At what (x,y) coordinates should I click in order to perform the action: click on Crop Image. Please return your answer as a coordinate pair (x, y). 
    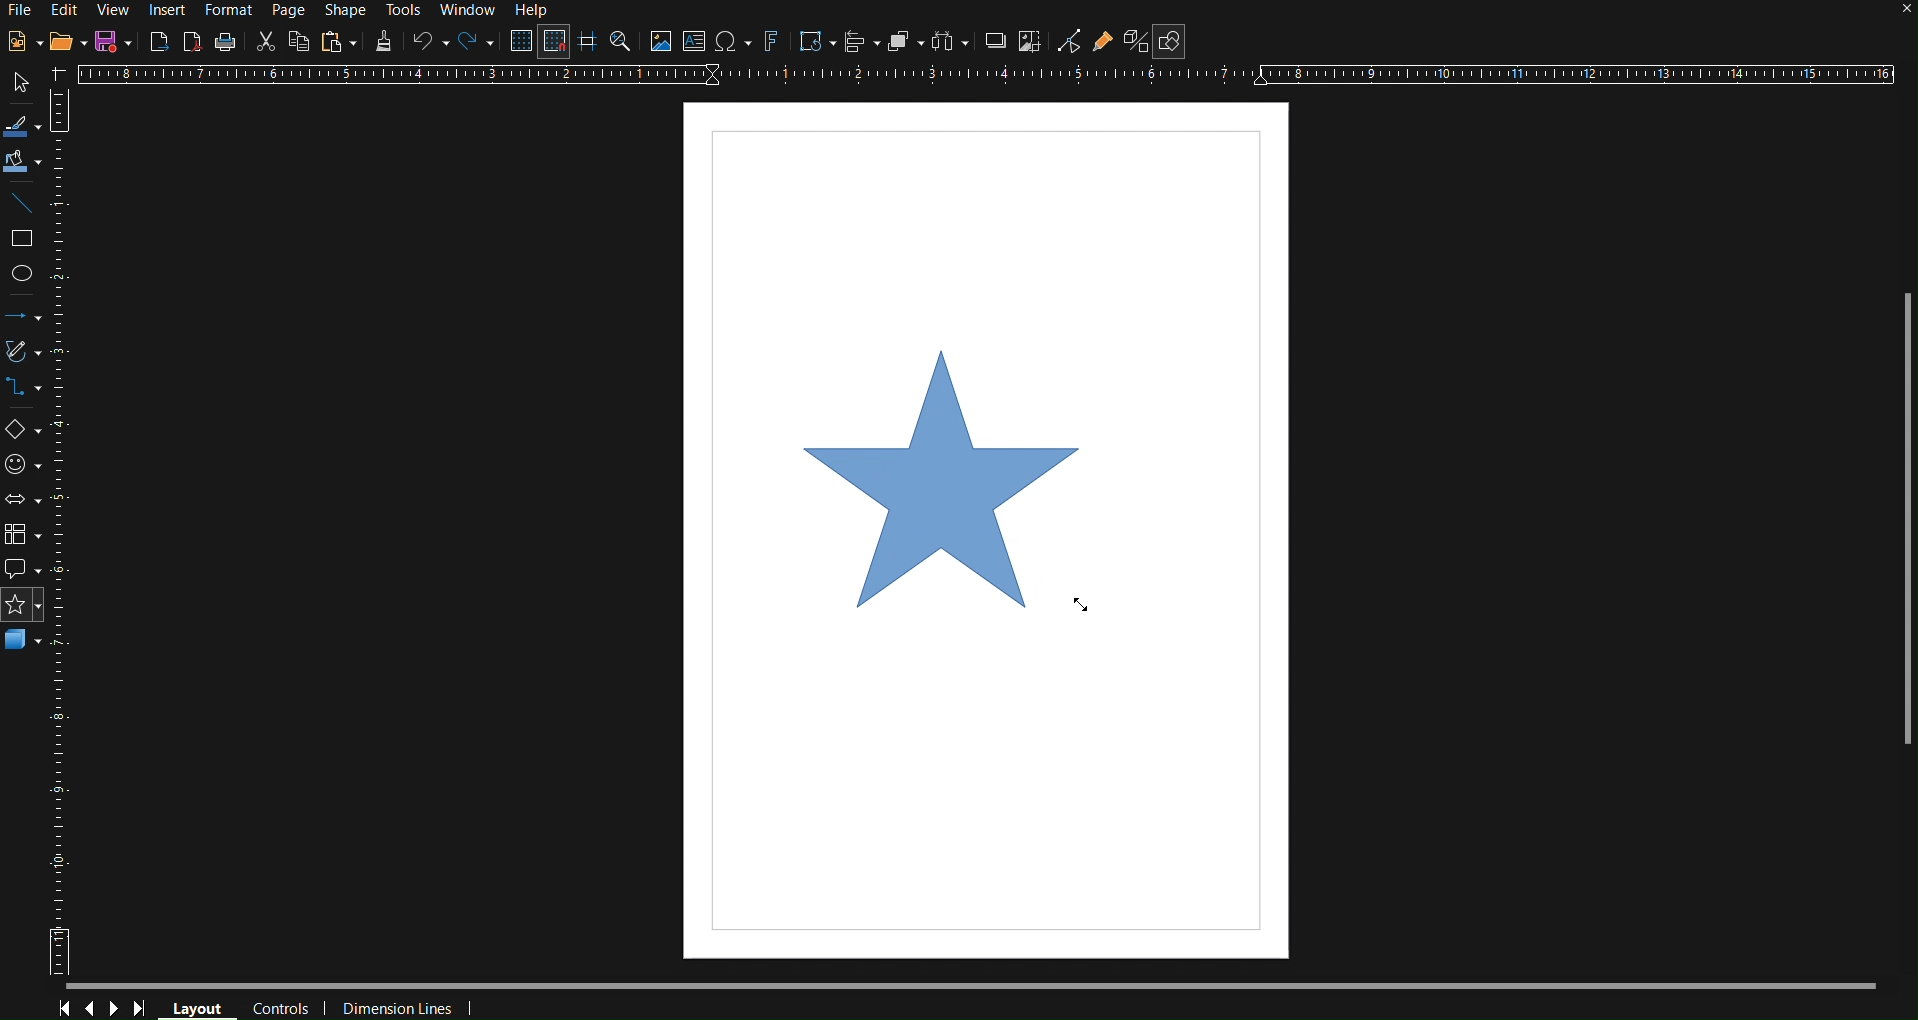
    Looking at the image, I should click on (1031, 44).